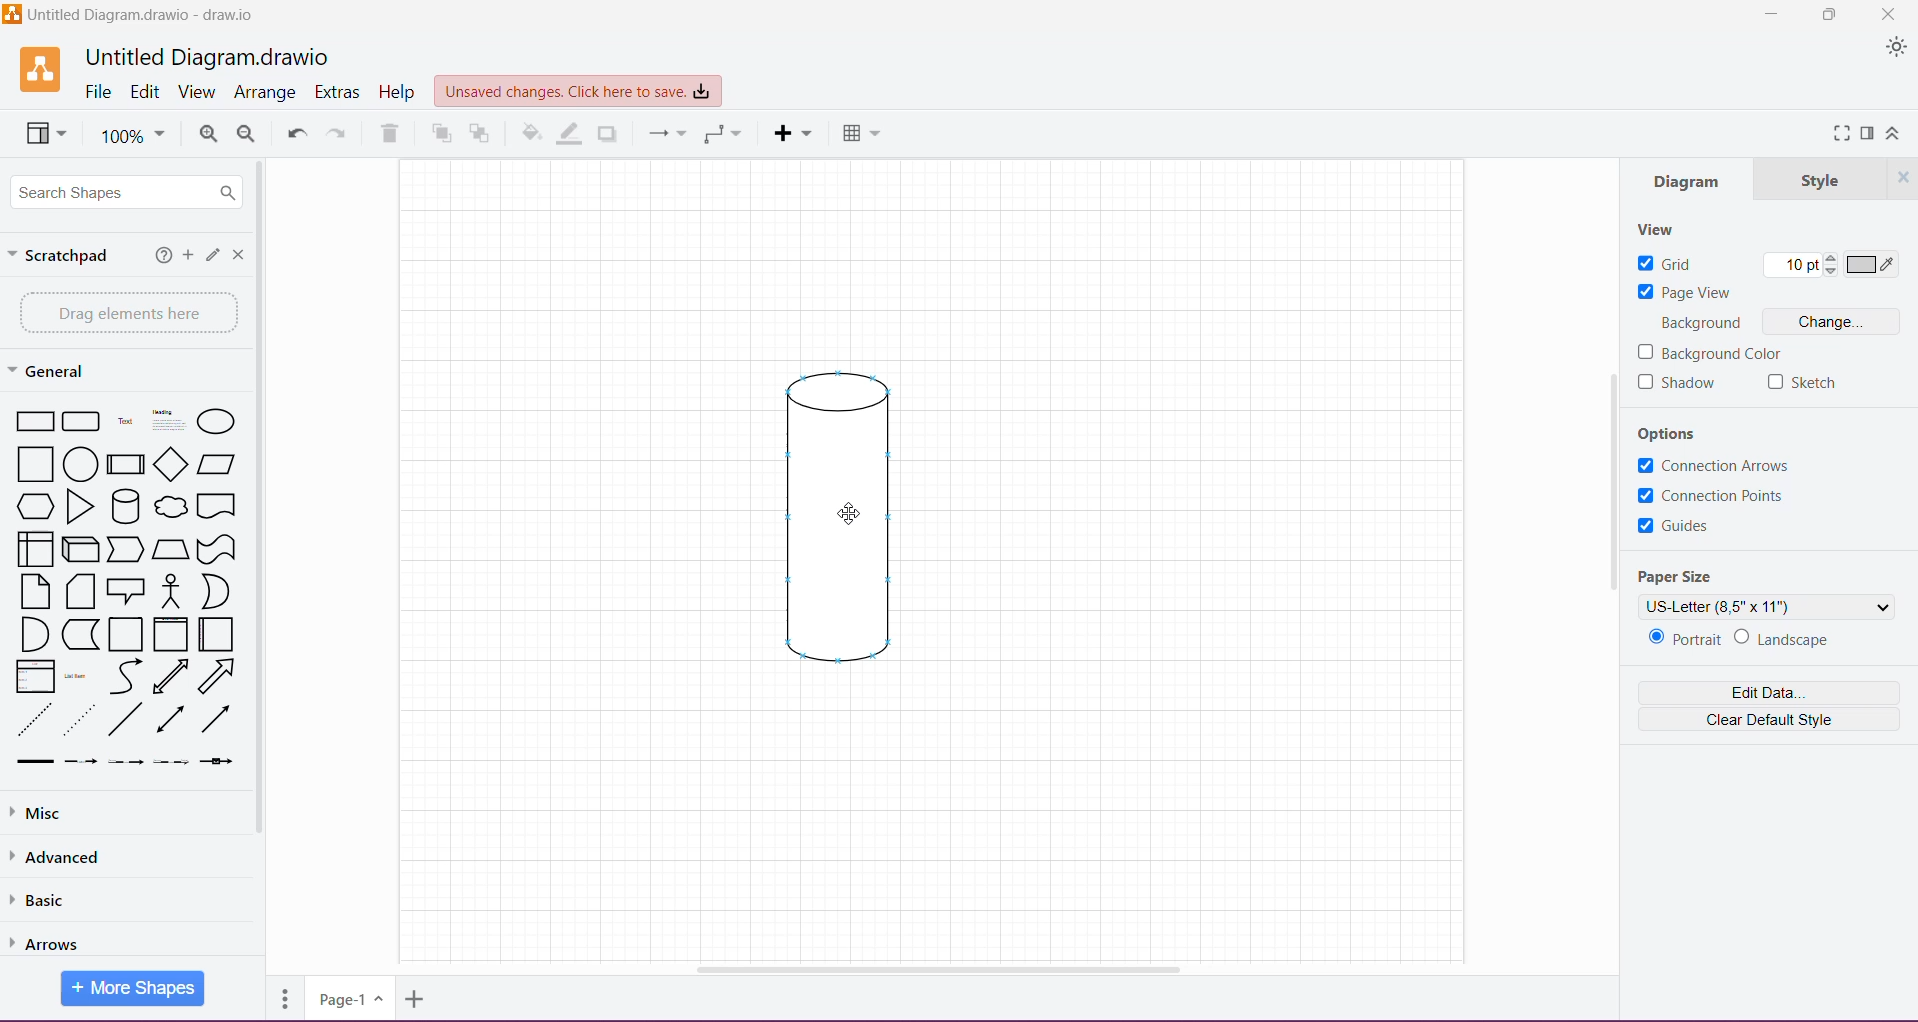  What do you see at coordinates (111, 813) in the screenshot?
I see `Misc` at bounding box center [111, 813].